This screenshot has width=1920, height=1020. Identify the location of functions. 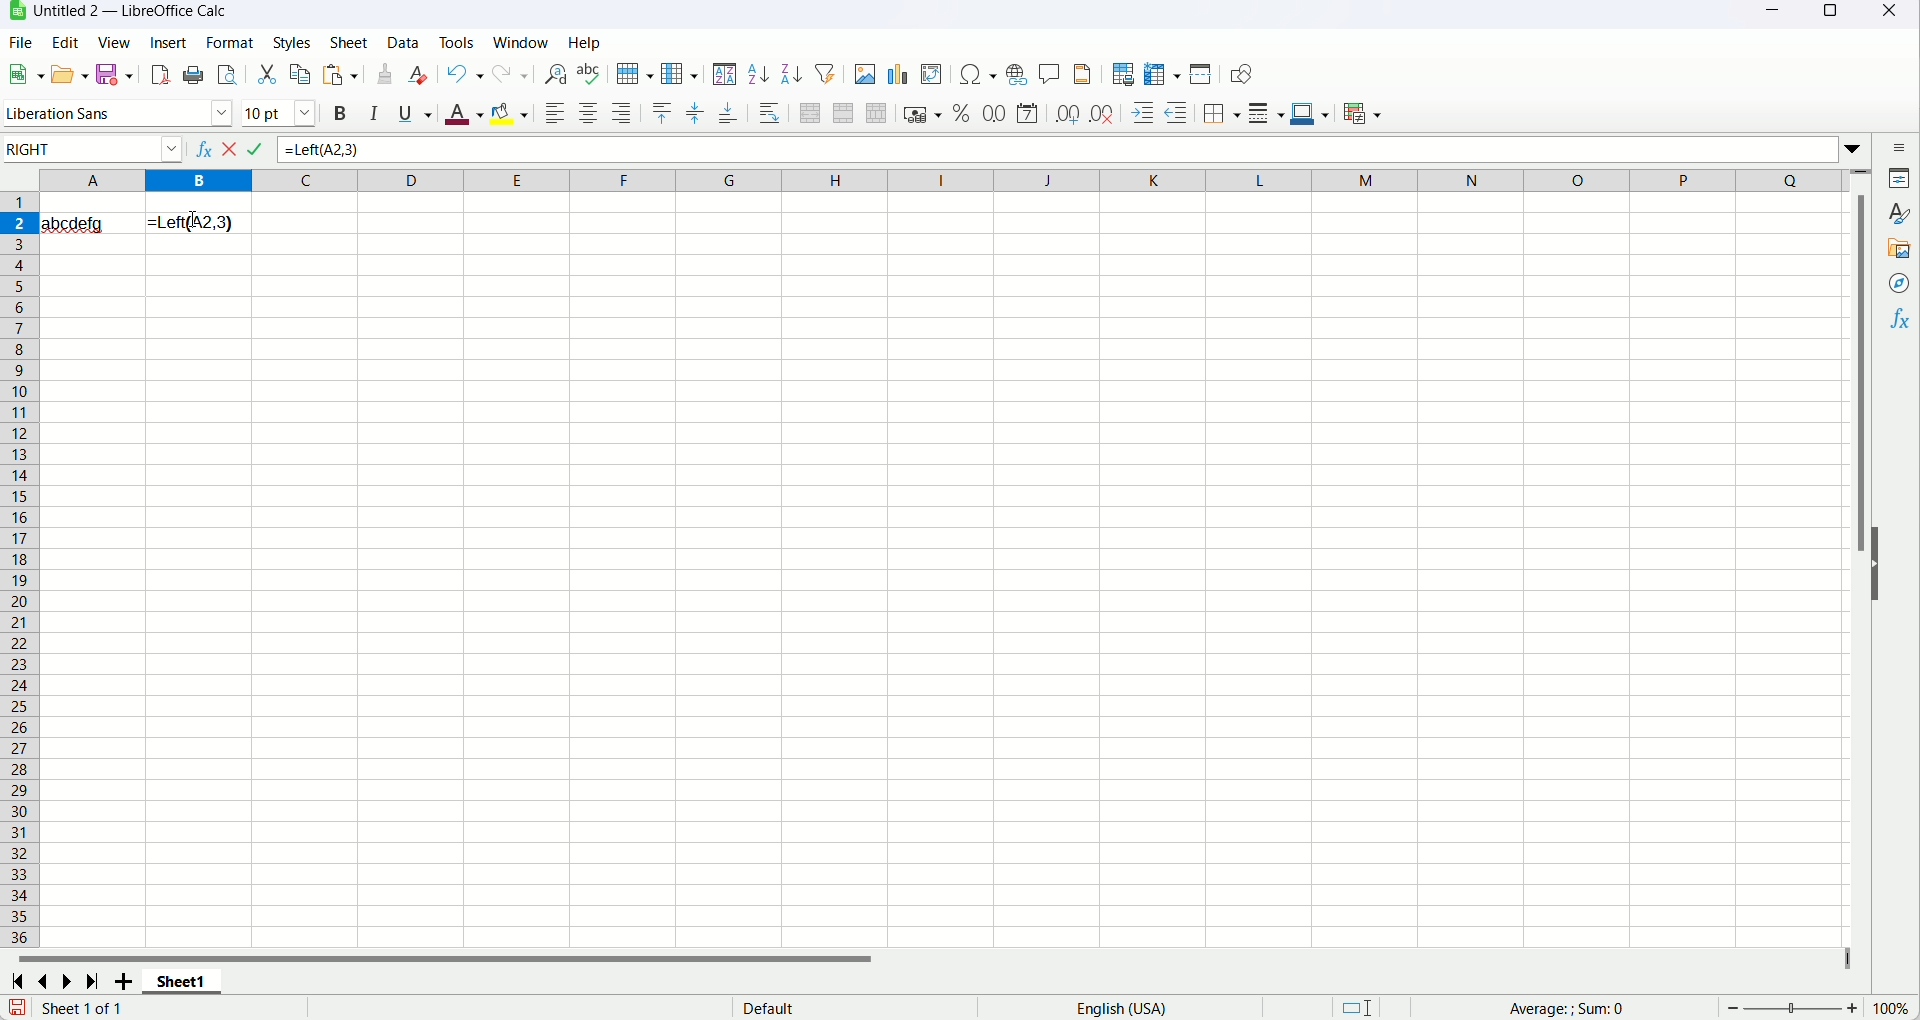
(1900, 321).